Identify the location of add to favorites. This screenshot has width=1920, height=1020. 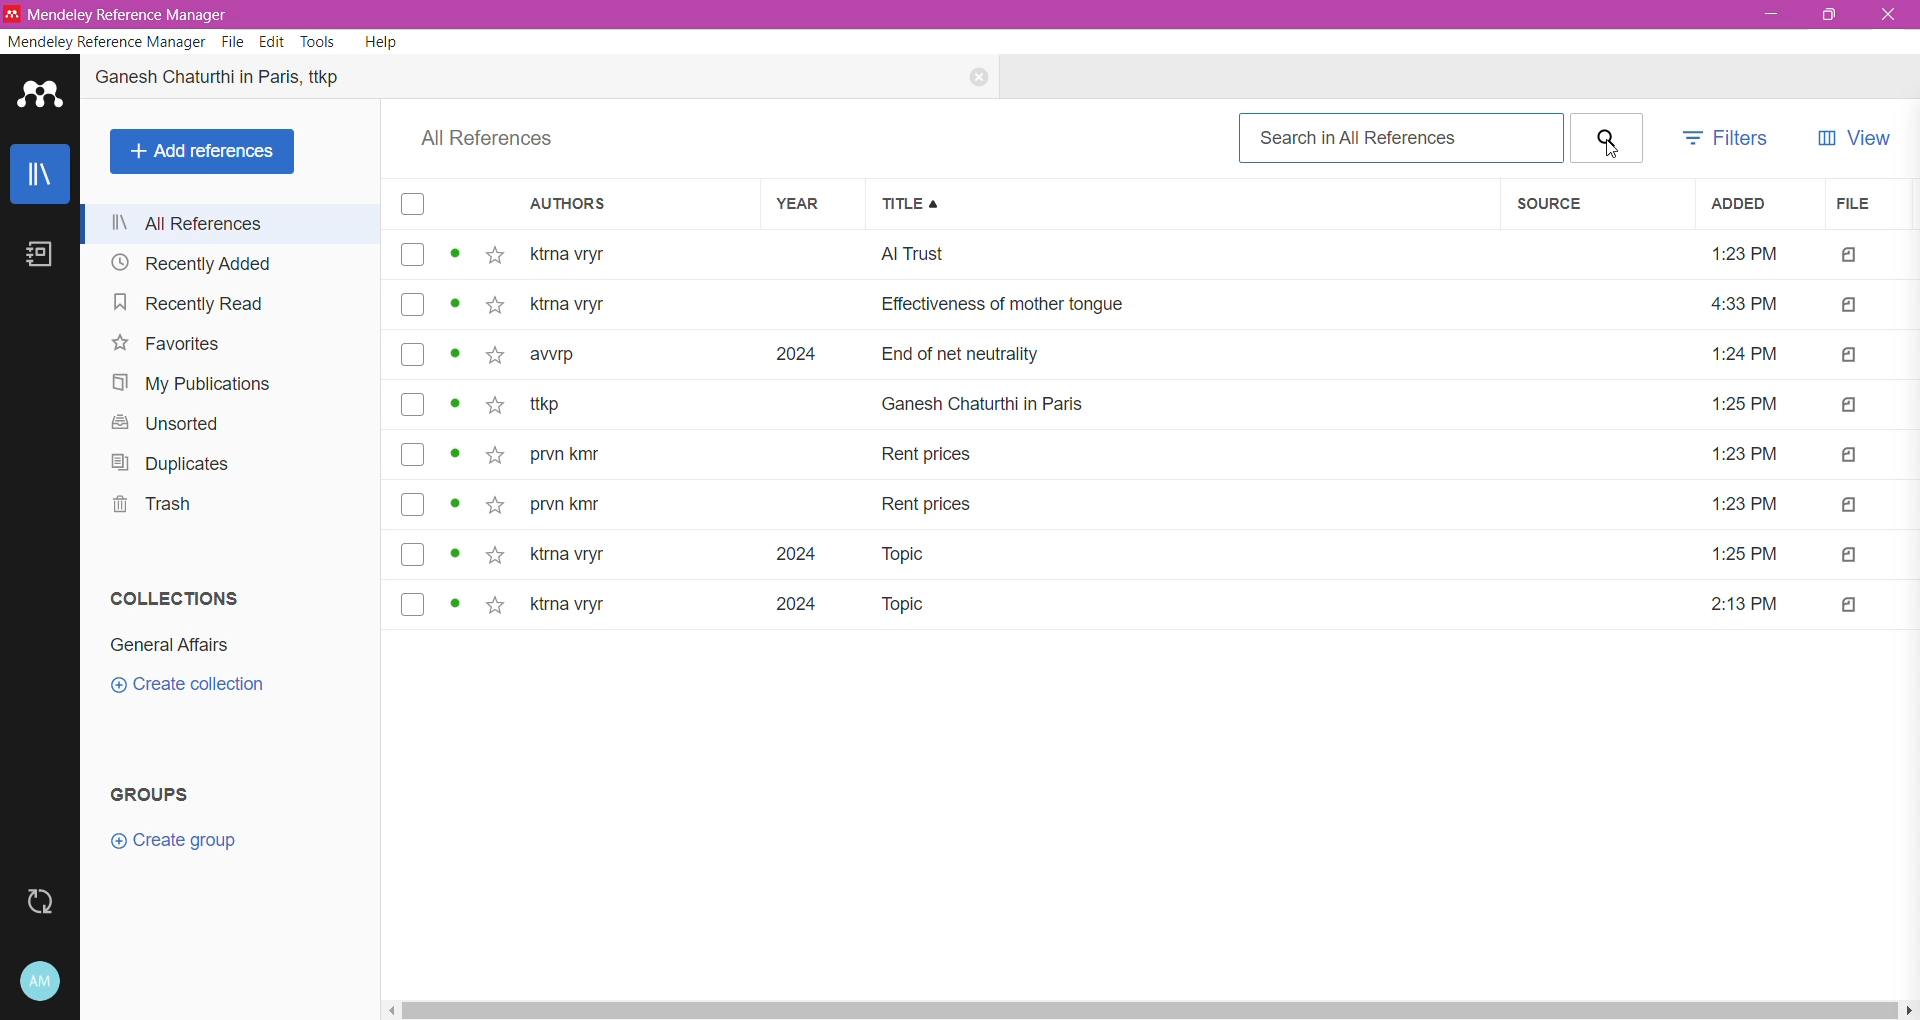
(494, 504).